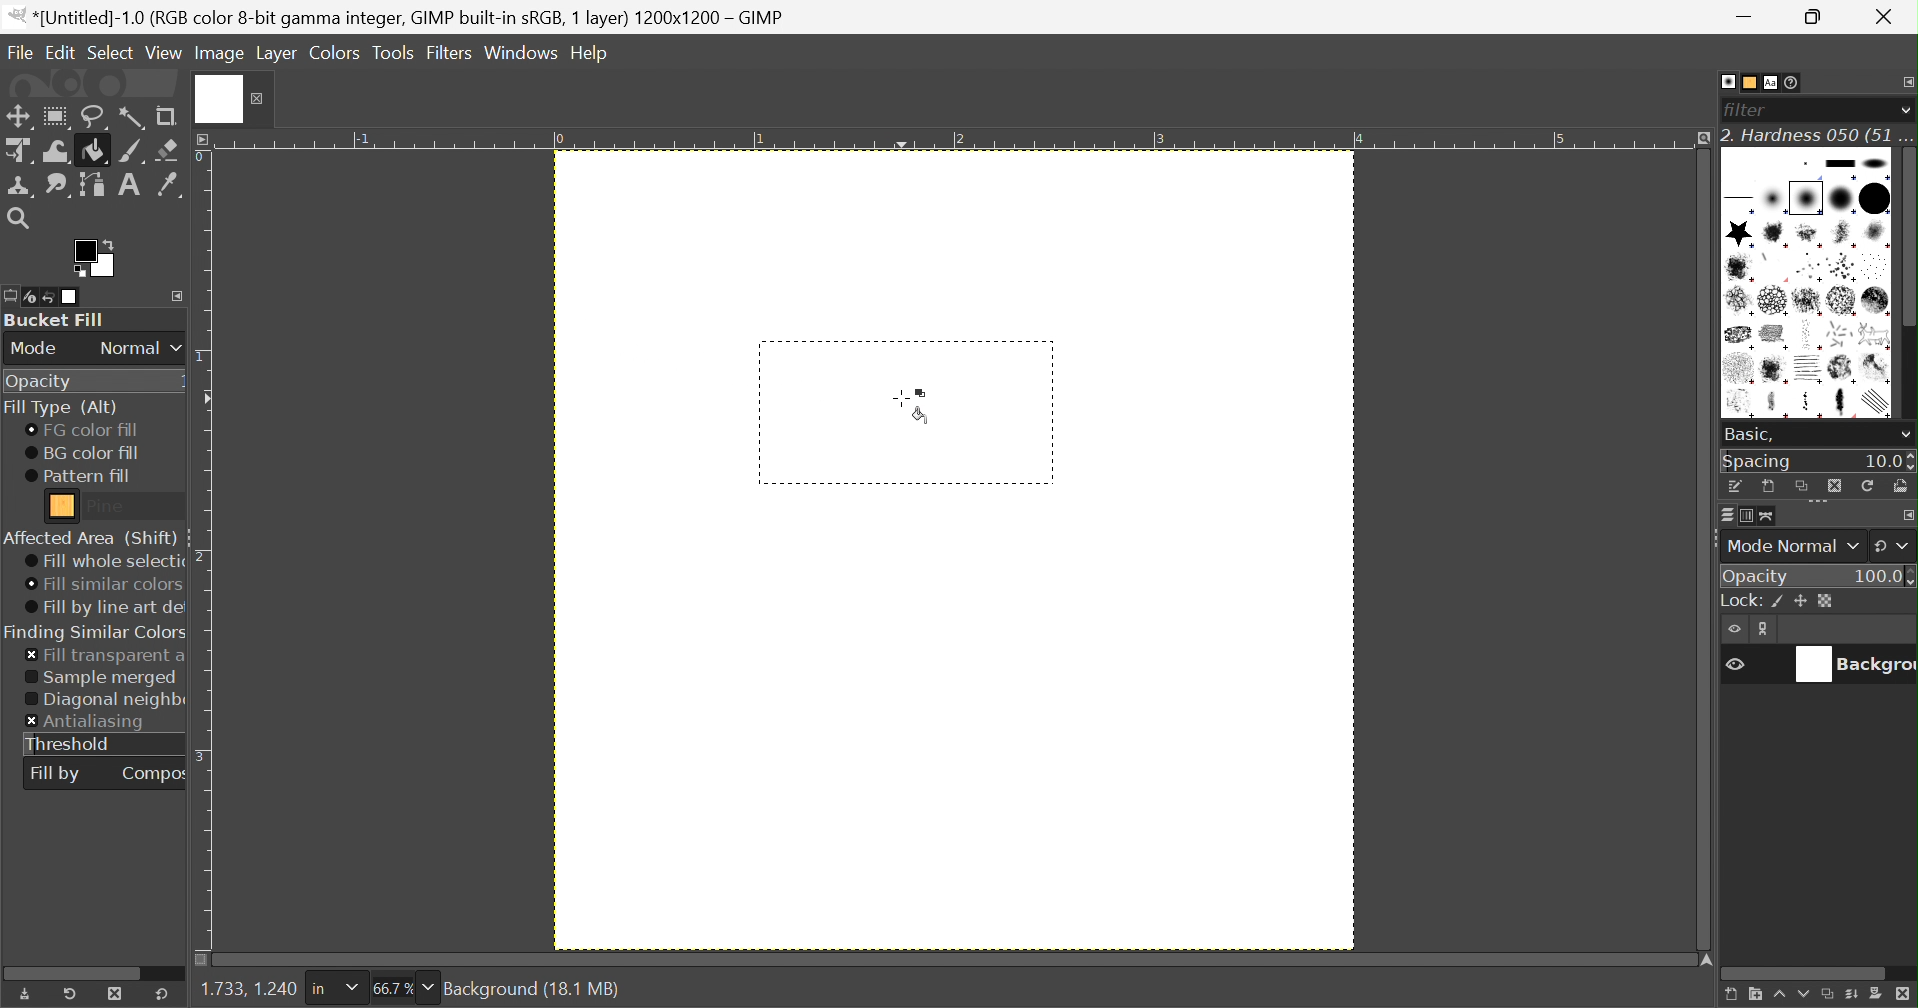  Describe the element at coordinates (1776, 405) in the screenshot. I see `Pencil` at that location.